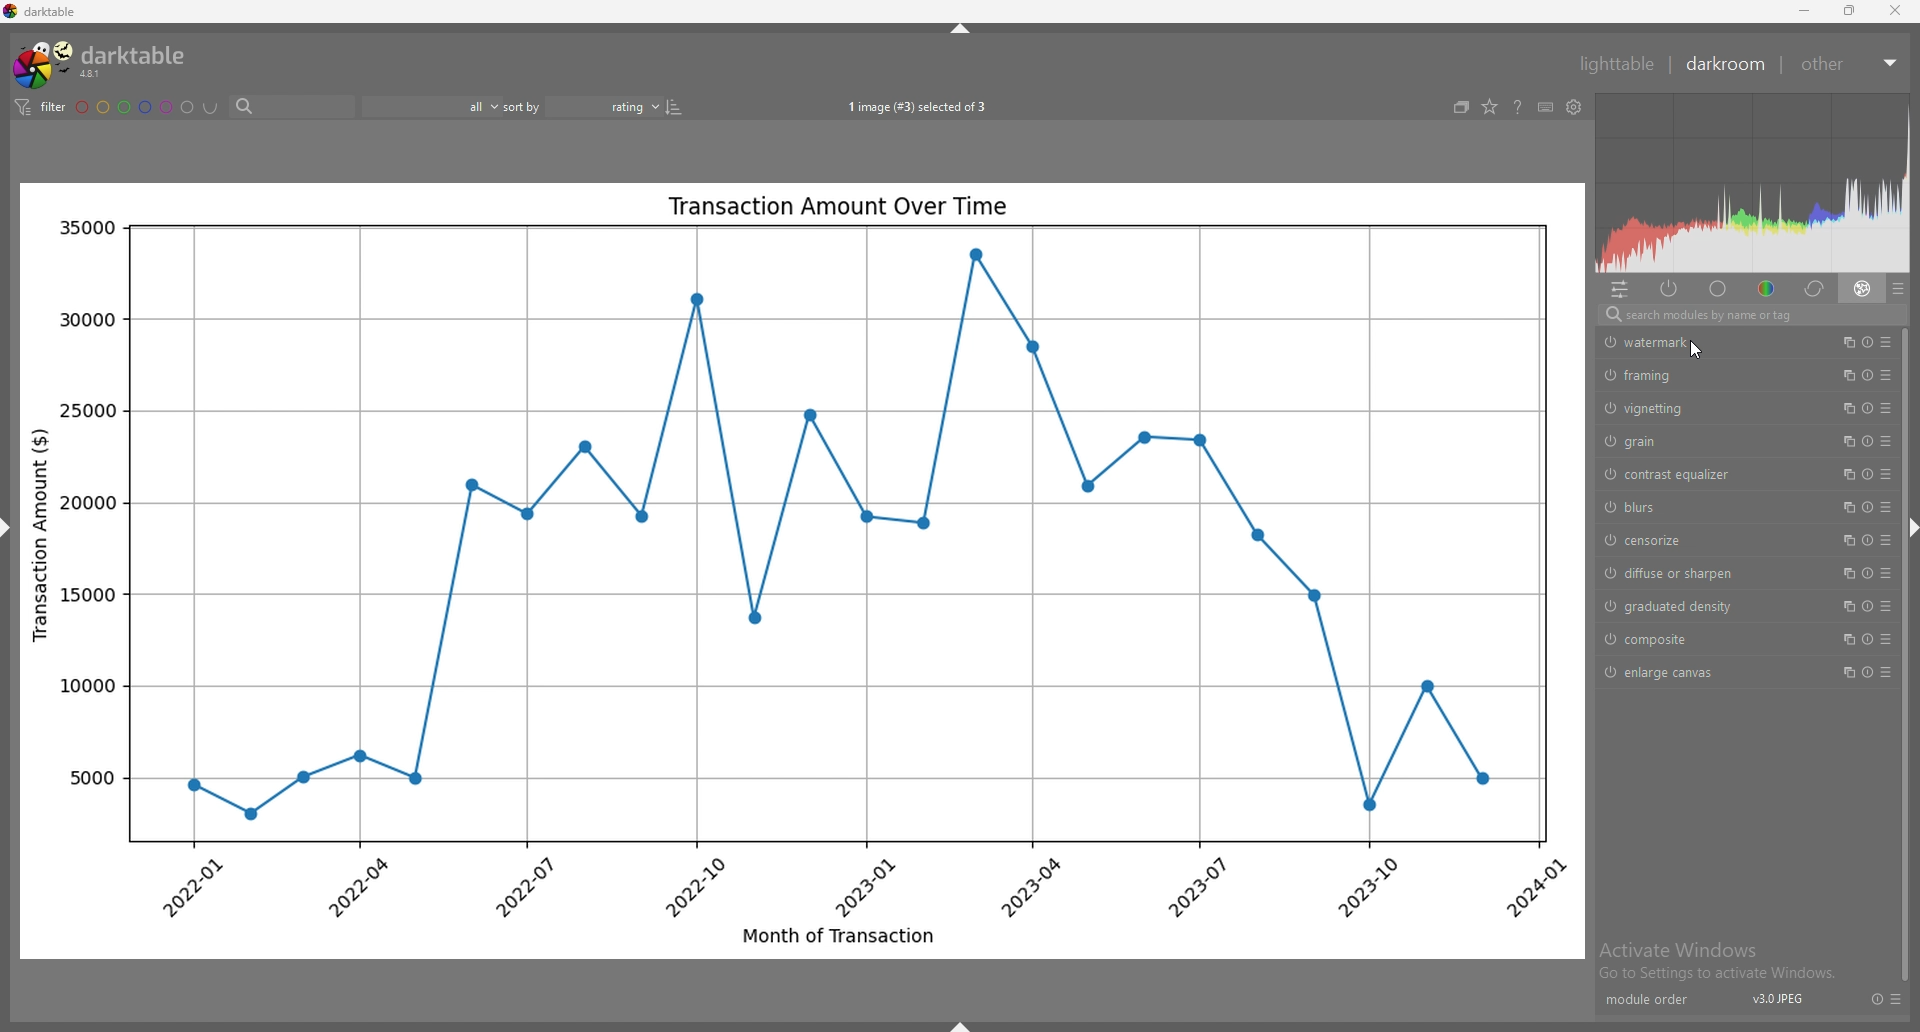  Describe the element at coordinates (1693, 354) in the screenshot. I see `cursor` at that location.